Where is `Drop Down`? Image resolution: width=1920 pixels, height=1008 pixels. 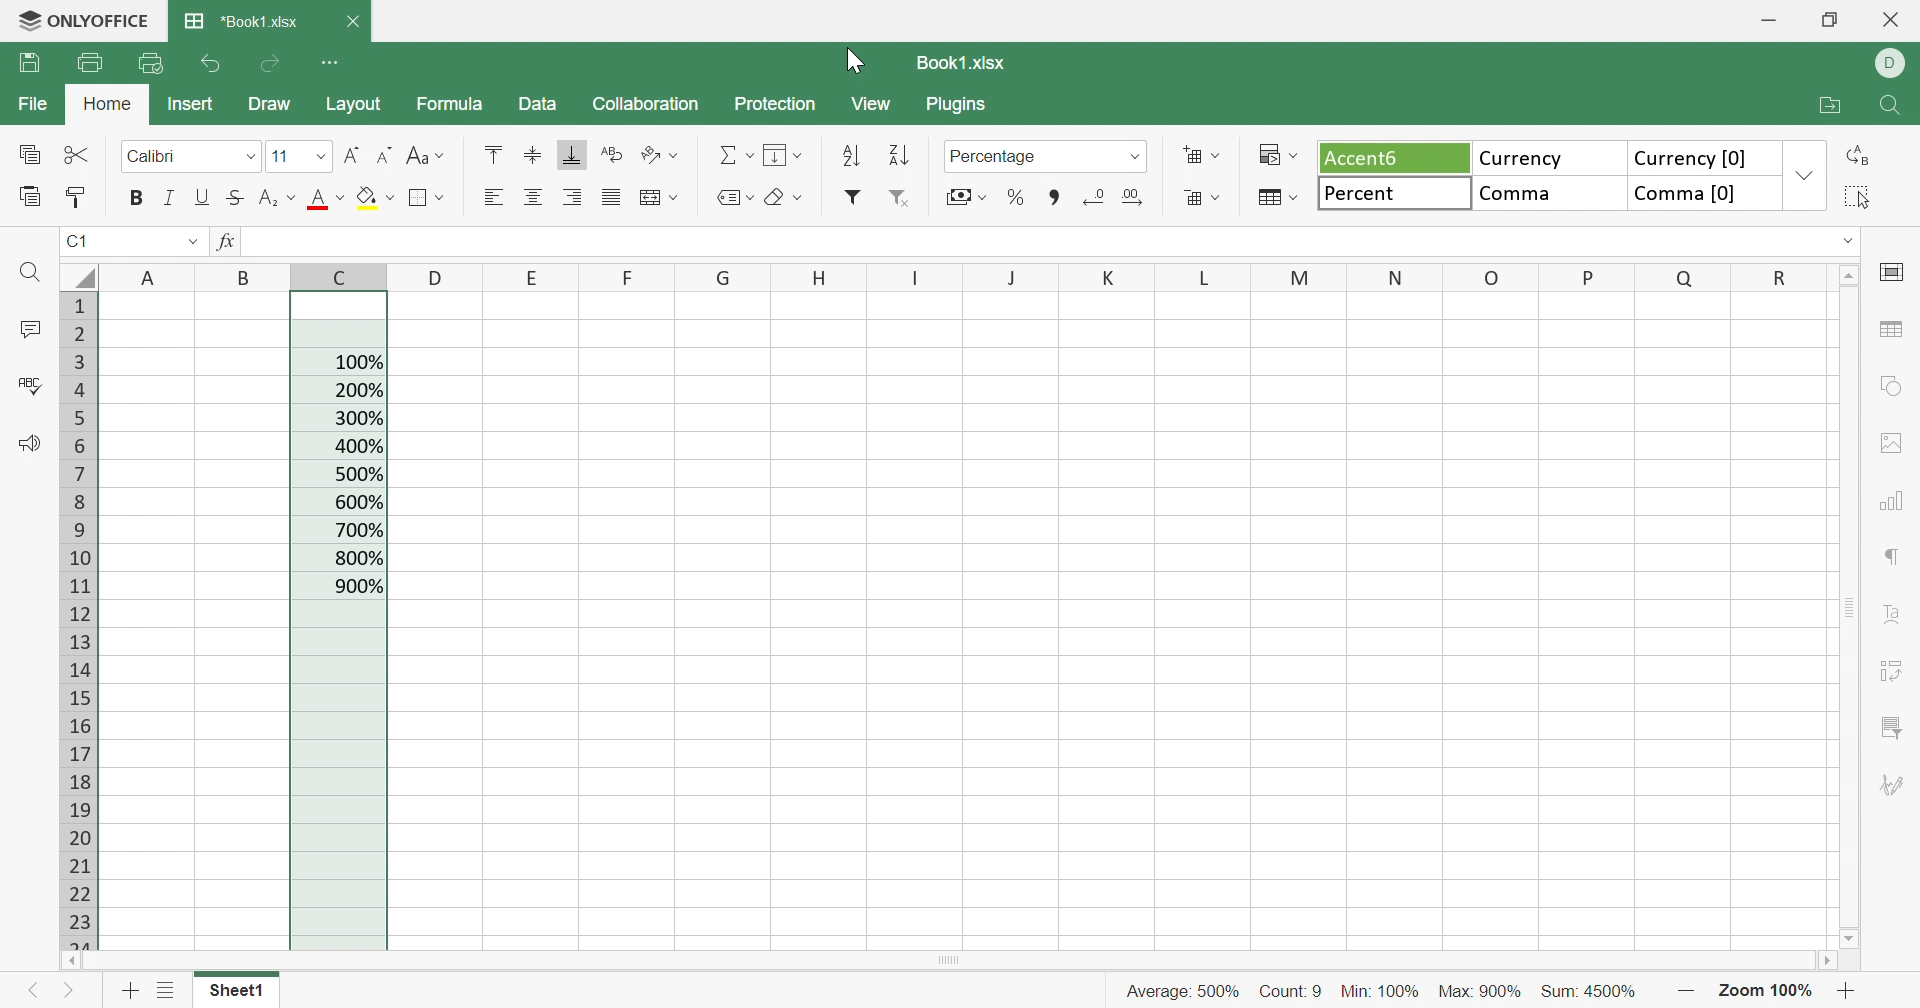 Drop Down is located at coordinates (1805, 179).